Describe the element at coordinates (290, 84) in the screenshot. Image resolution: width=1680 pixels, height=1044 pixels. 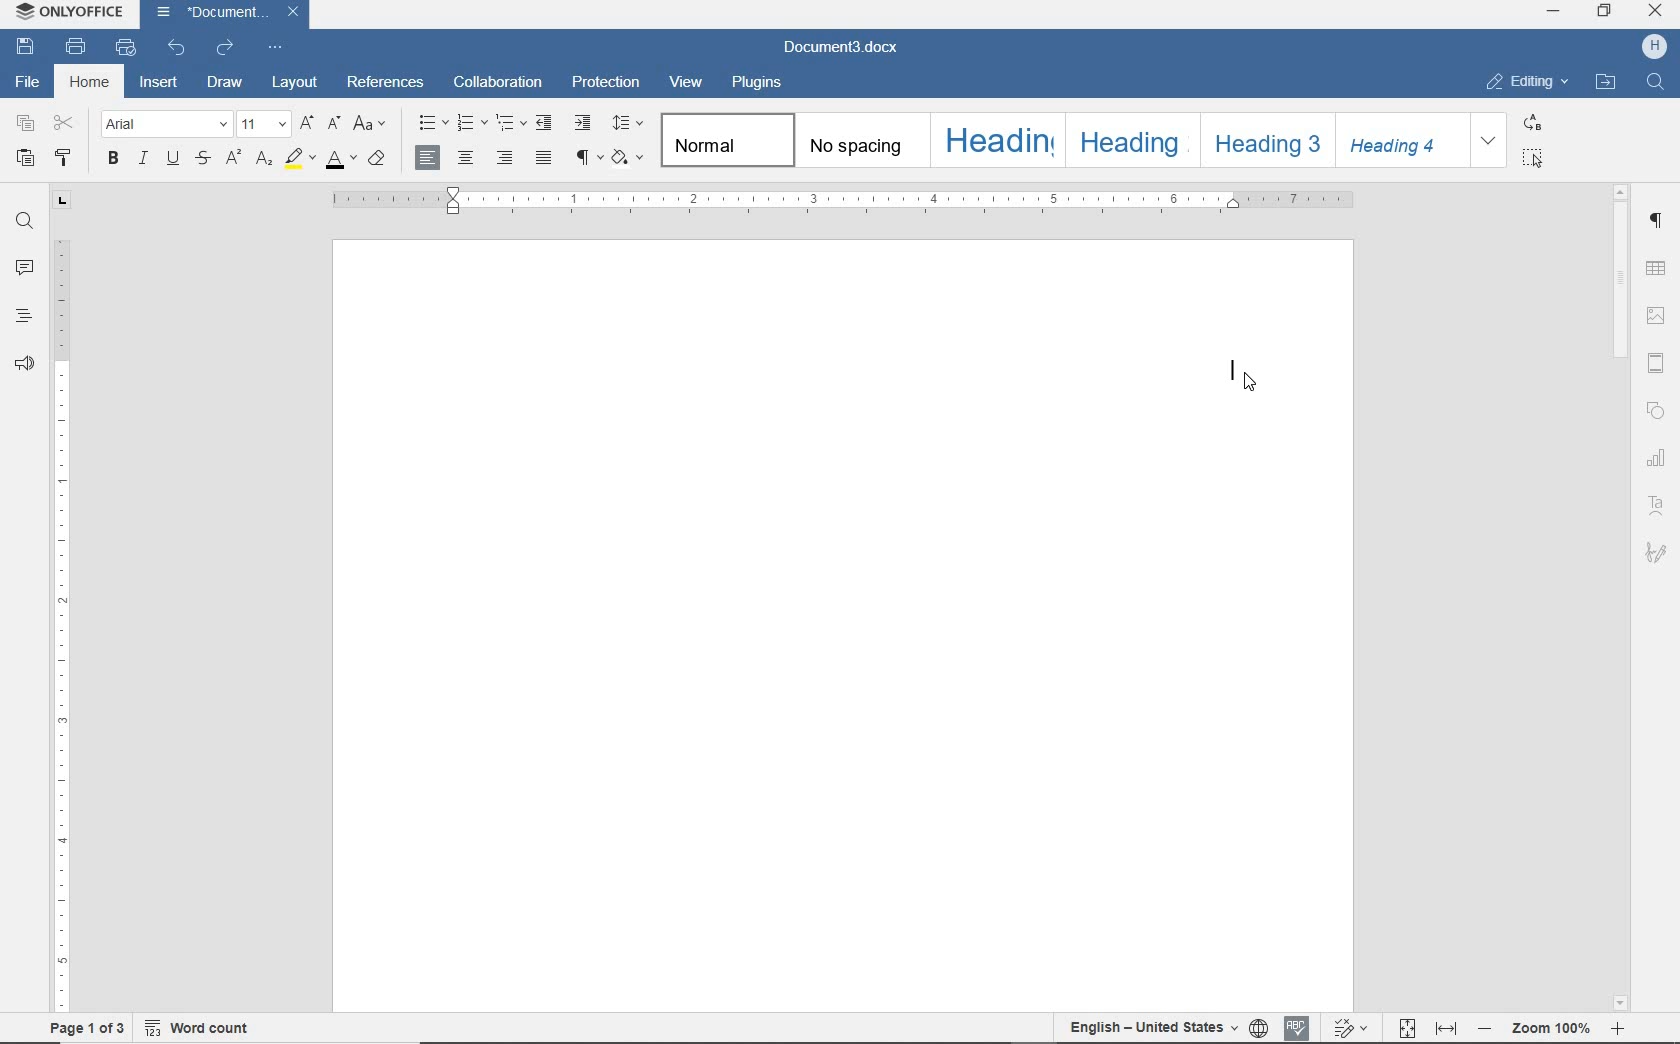
I see `LAYOUT` at that location.